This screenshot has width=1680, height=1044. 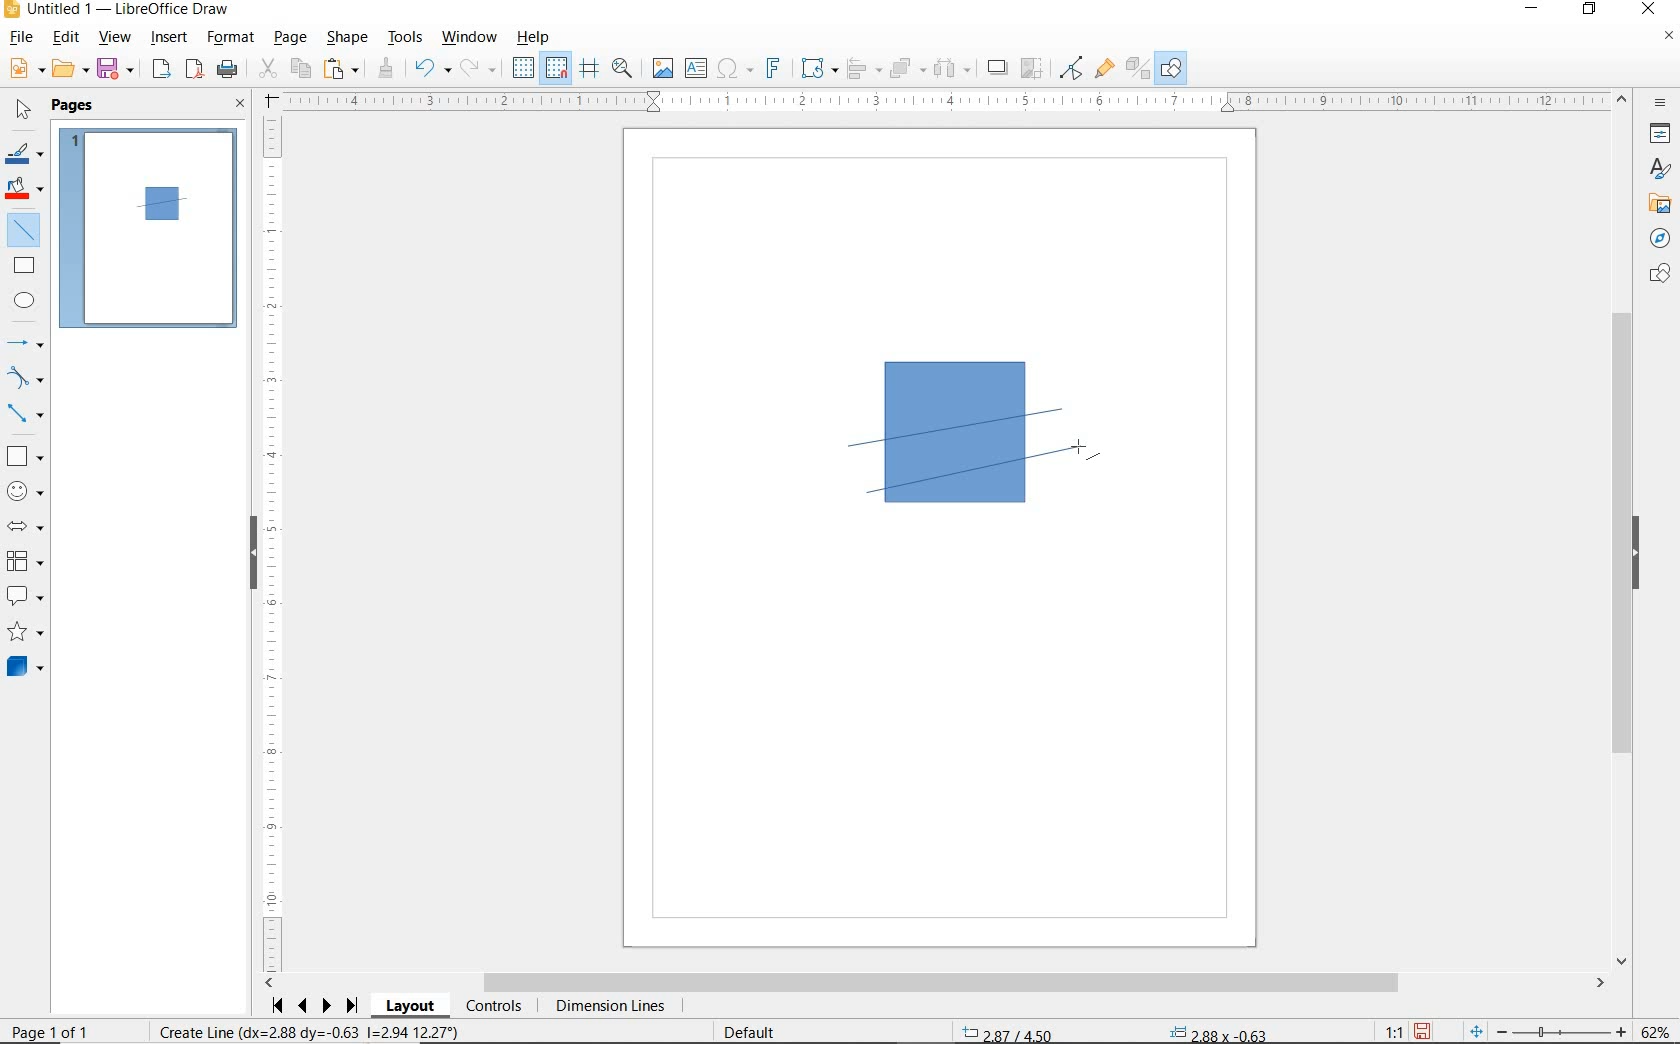 What do you see at coordinates (493, 1007) in the screenshot?
I see `CONTROLS` at bounding box center [493, 1007].